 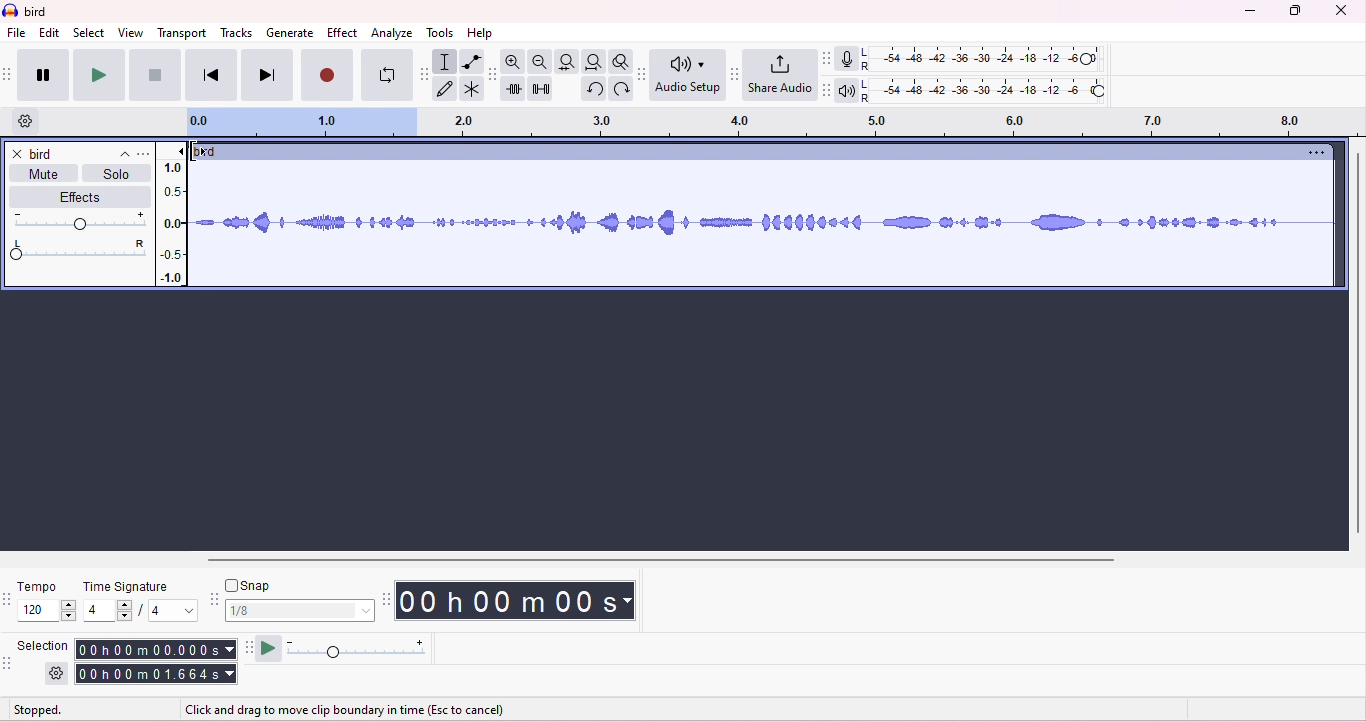 What do you see at coordinates (213, 597) in the screenshot?
I see `snap tool bar` at bounding box center [213, 597].